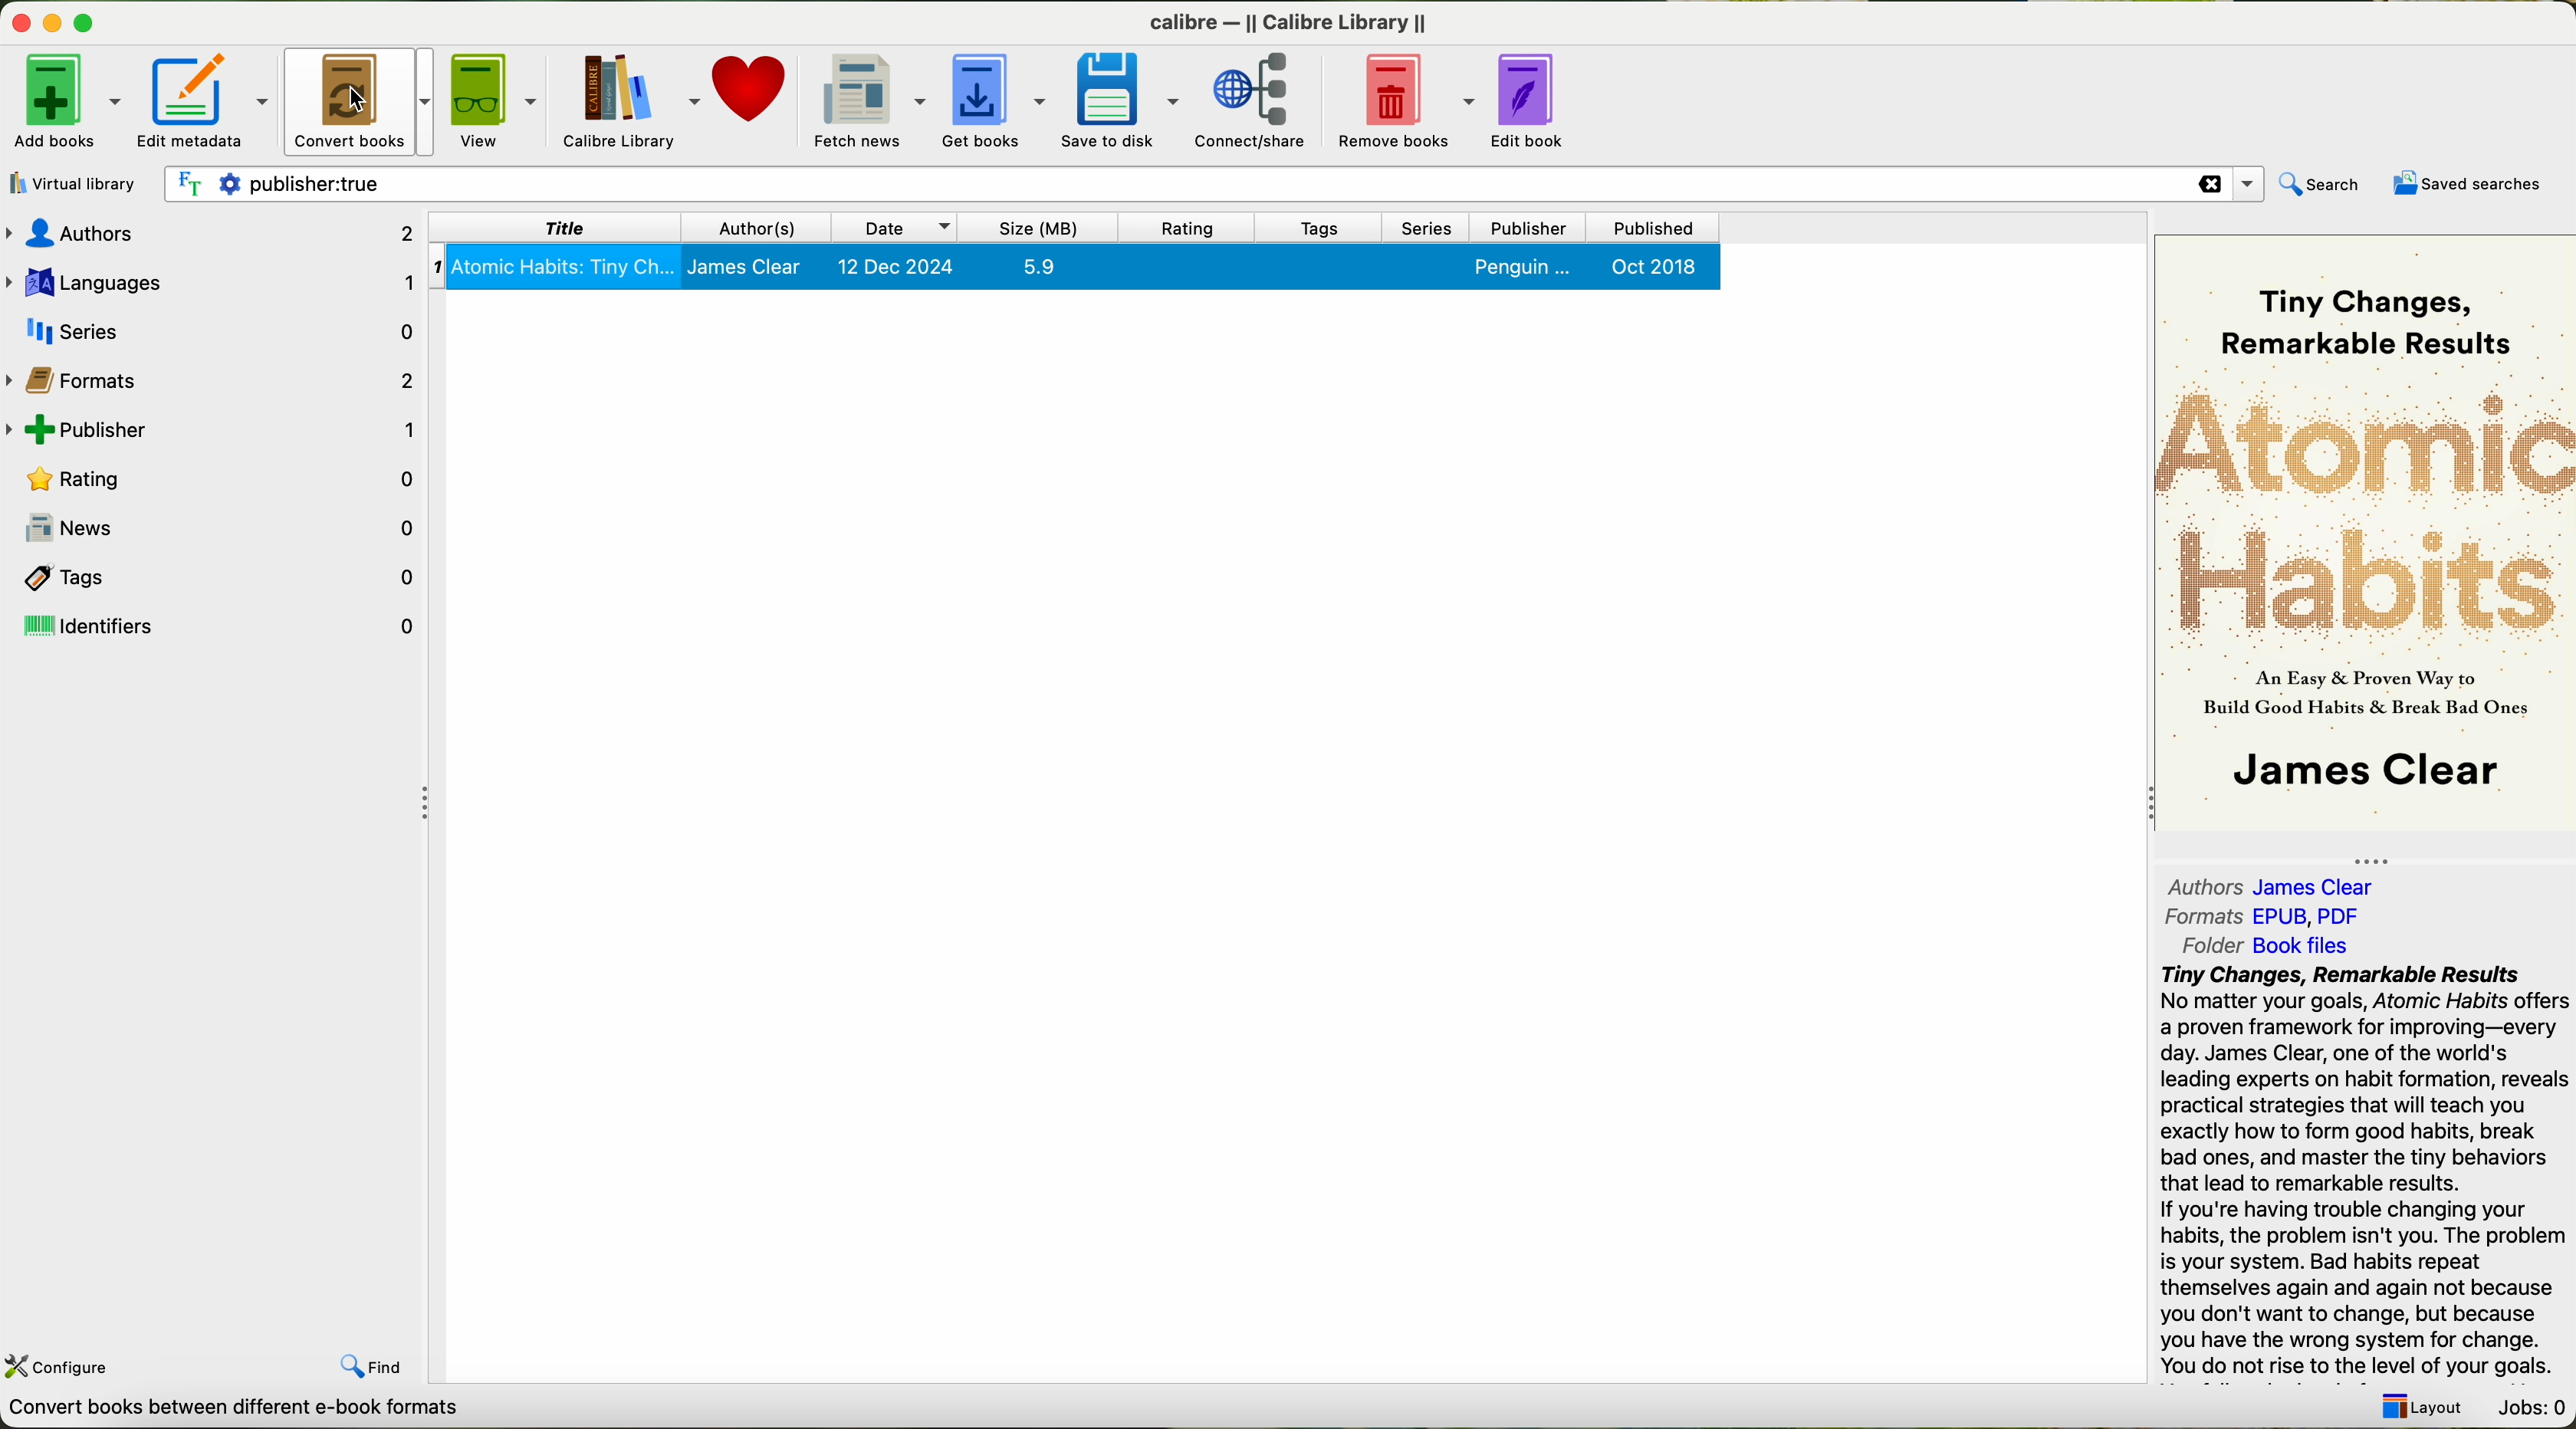  I want to click on click on convert books, so click(362, 102).